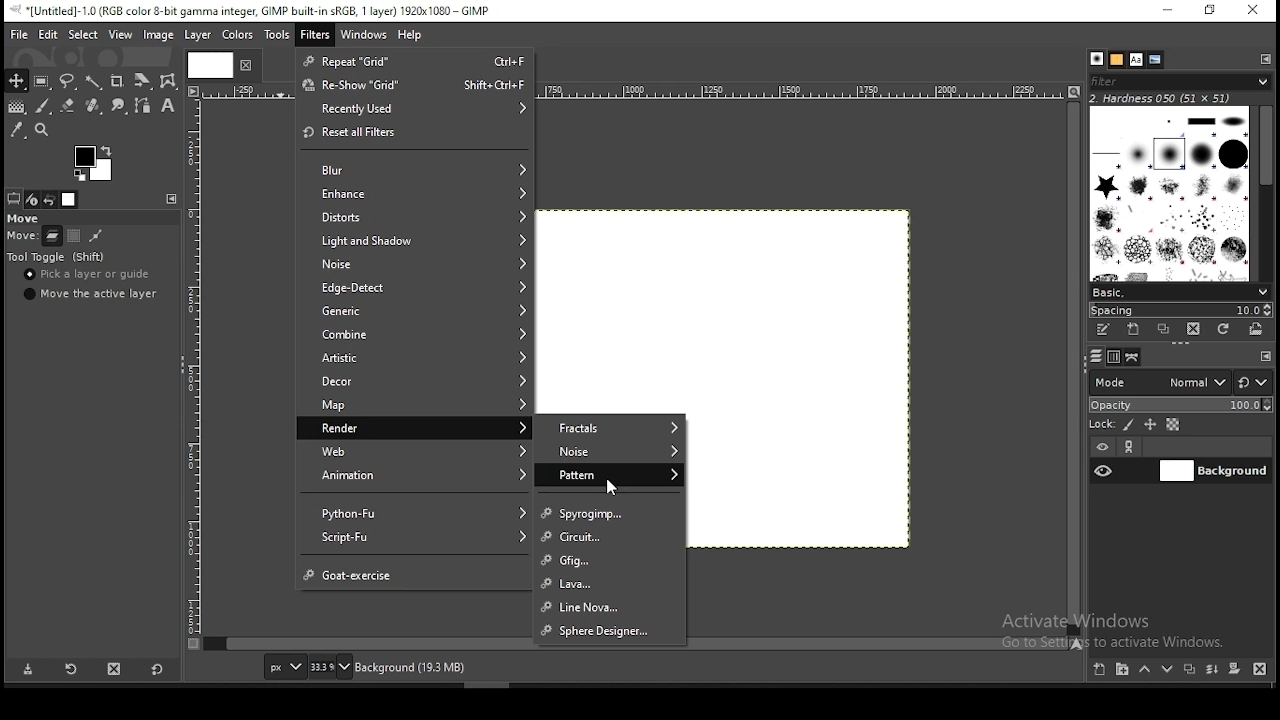 Image resolution: width=1280 pixels, height=720 pixels. Describe the element at coordinates (97, 161) in the screenshot. I see `colors` at that location.